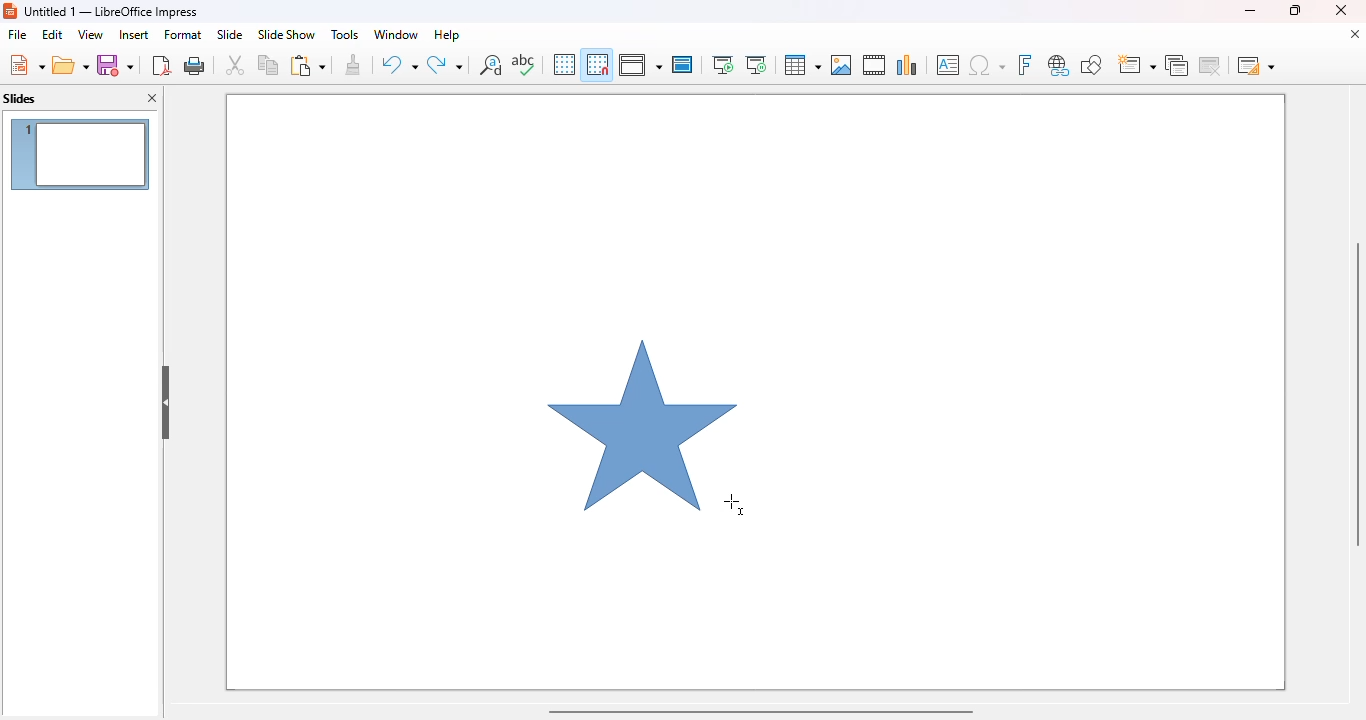  I want to click on slide show, so click(286, 35).